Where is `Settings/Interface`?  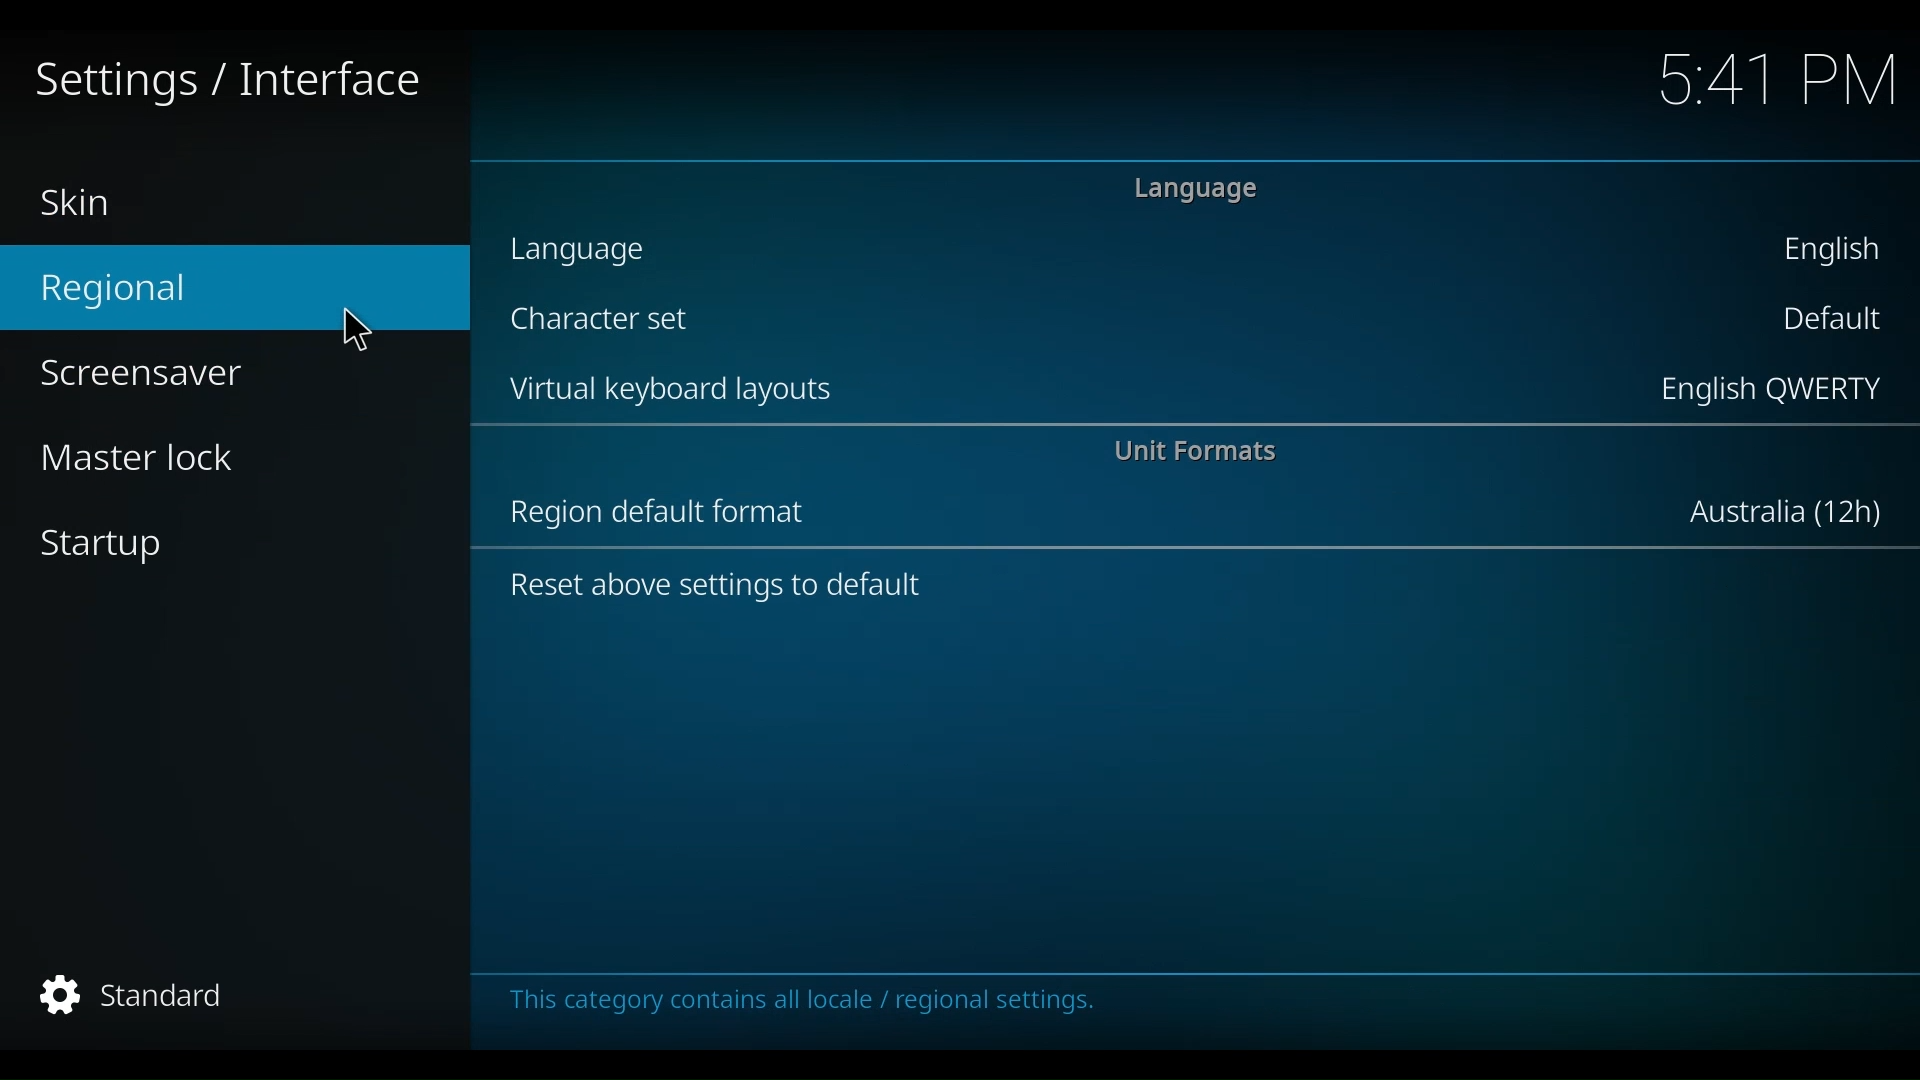
Settings/Interface is located at coordinates (223, 85).